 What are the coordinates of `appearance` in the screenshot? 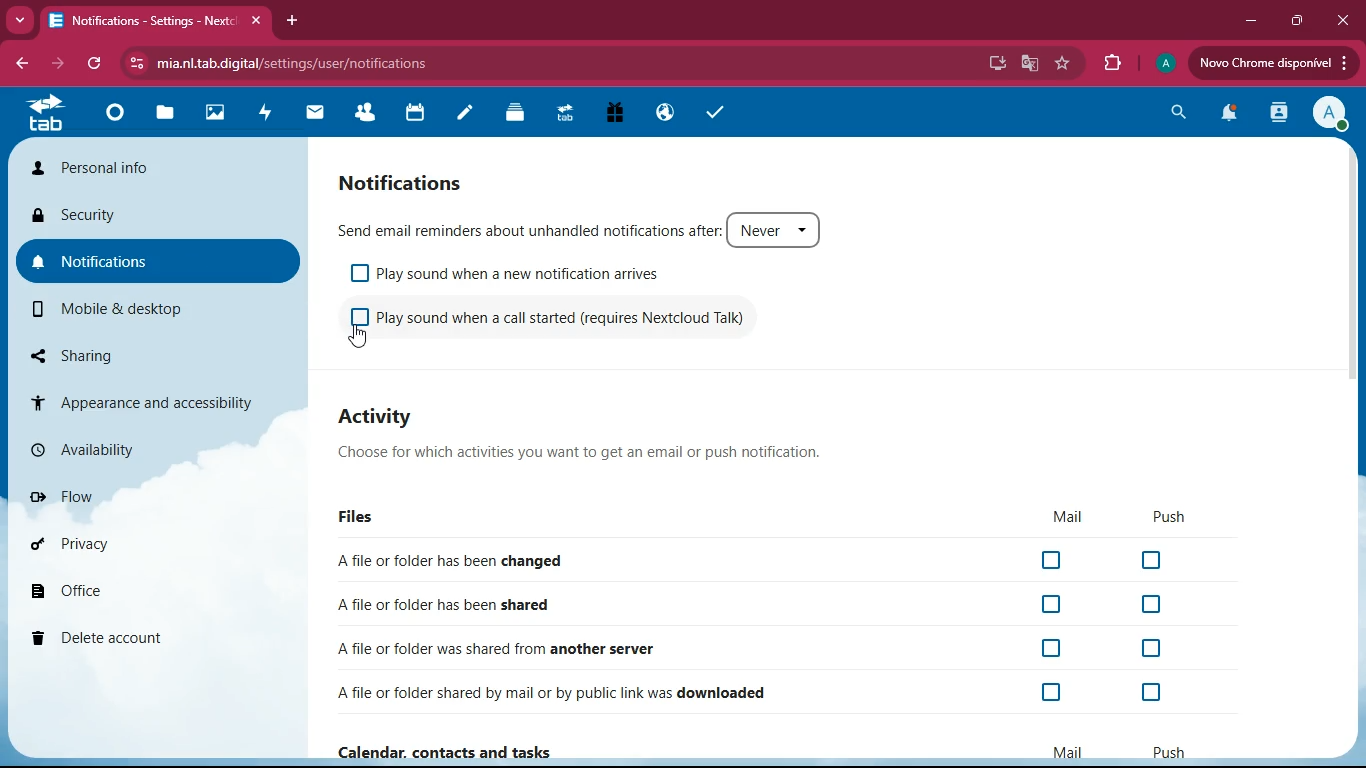 It's located at (139, 396).